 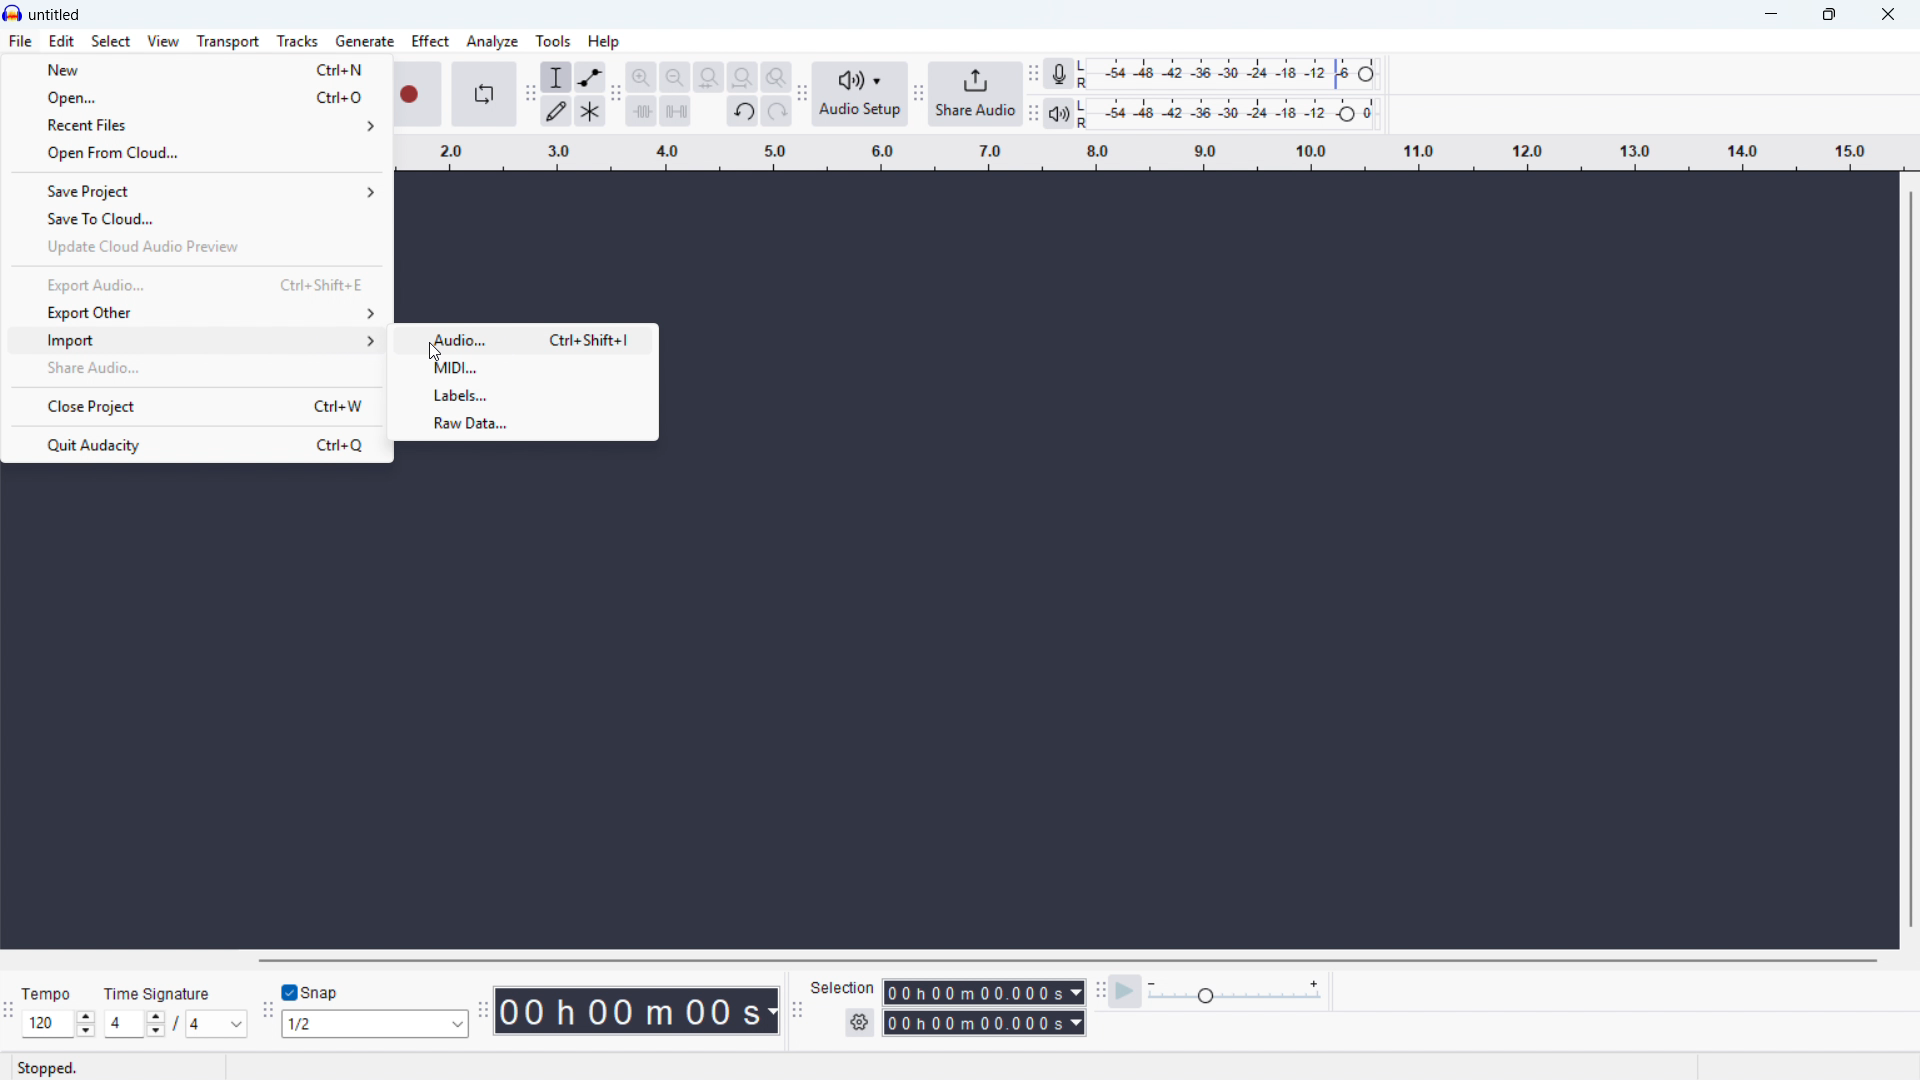 I want to click on minimise, so click(x=1773, y=15).